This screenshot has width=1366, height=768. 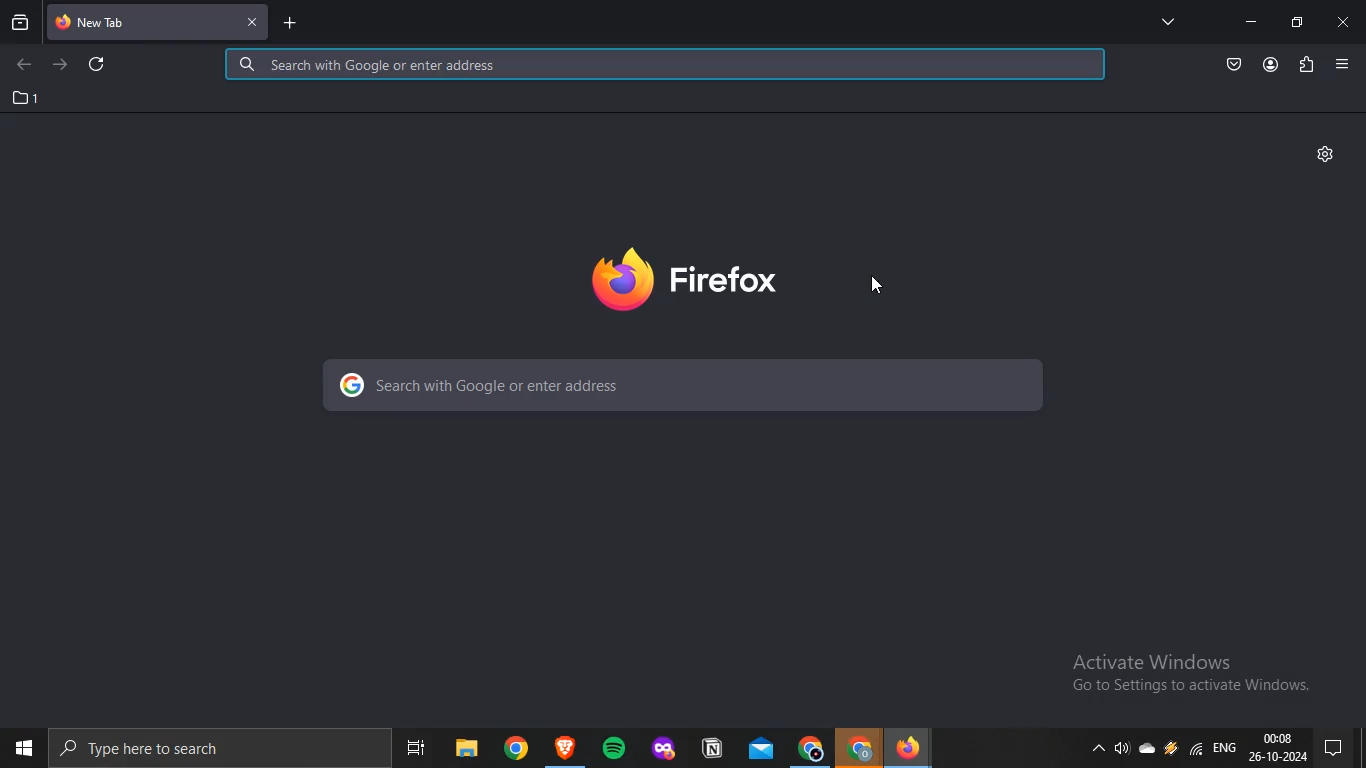 I want to click on settings, so click(x=1326, y=153).